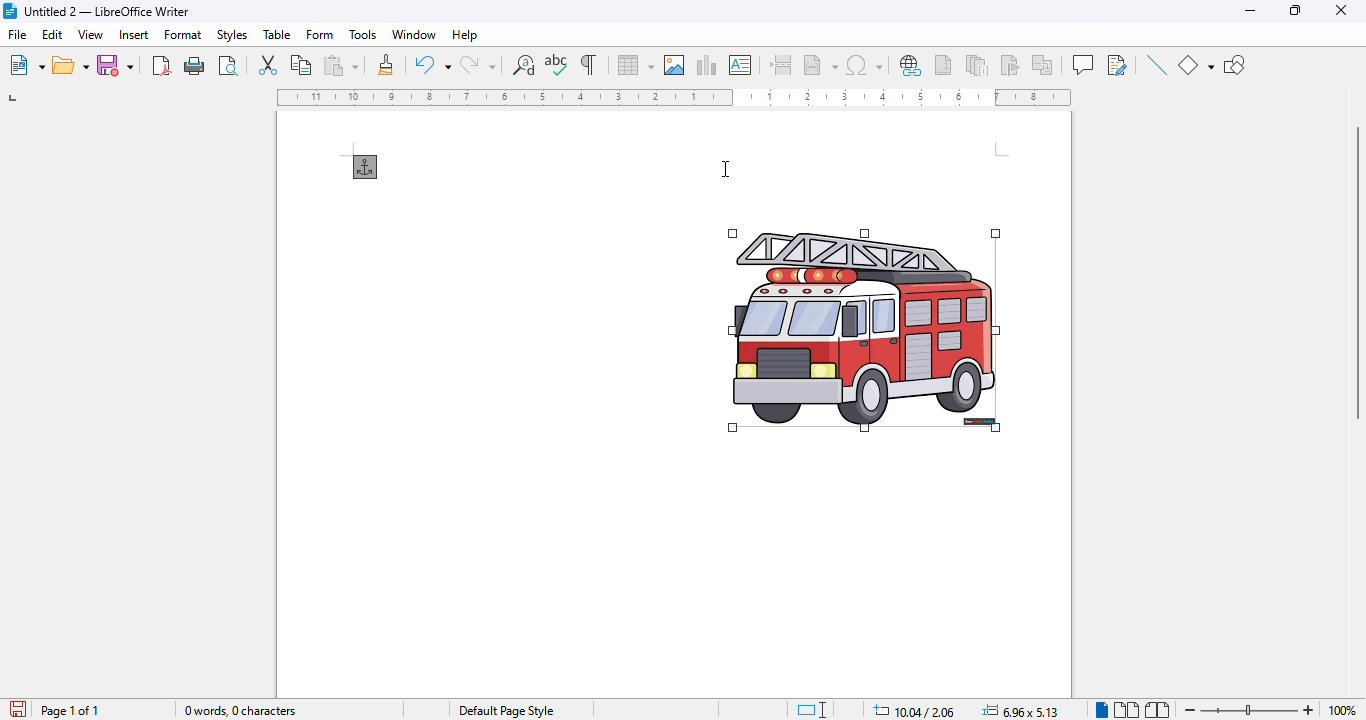 Image resolution: width=1366 pixels, height=720 pixels. I want to click on export directly as PDF, so click(162, 65).